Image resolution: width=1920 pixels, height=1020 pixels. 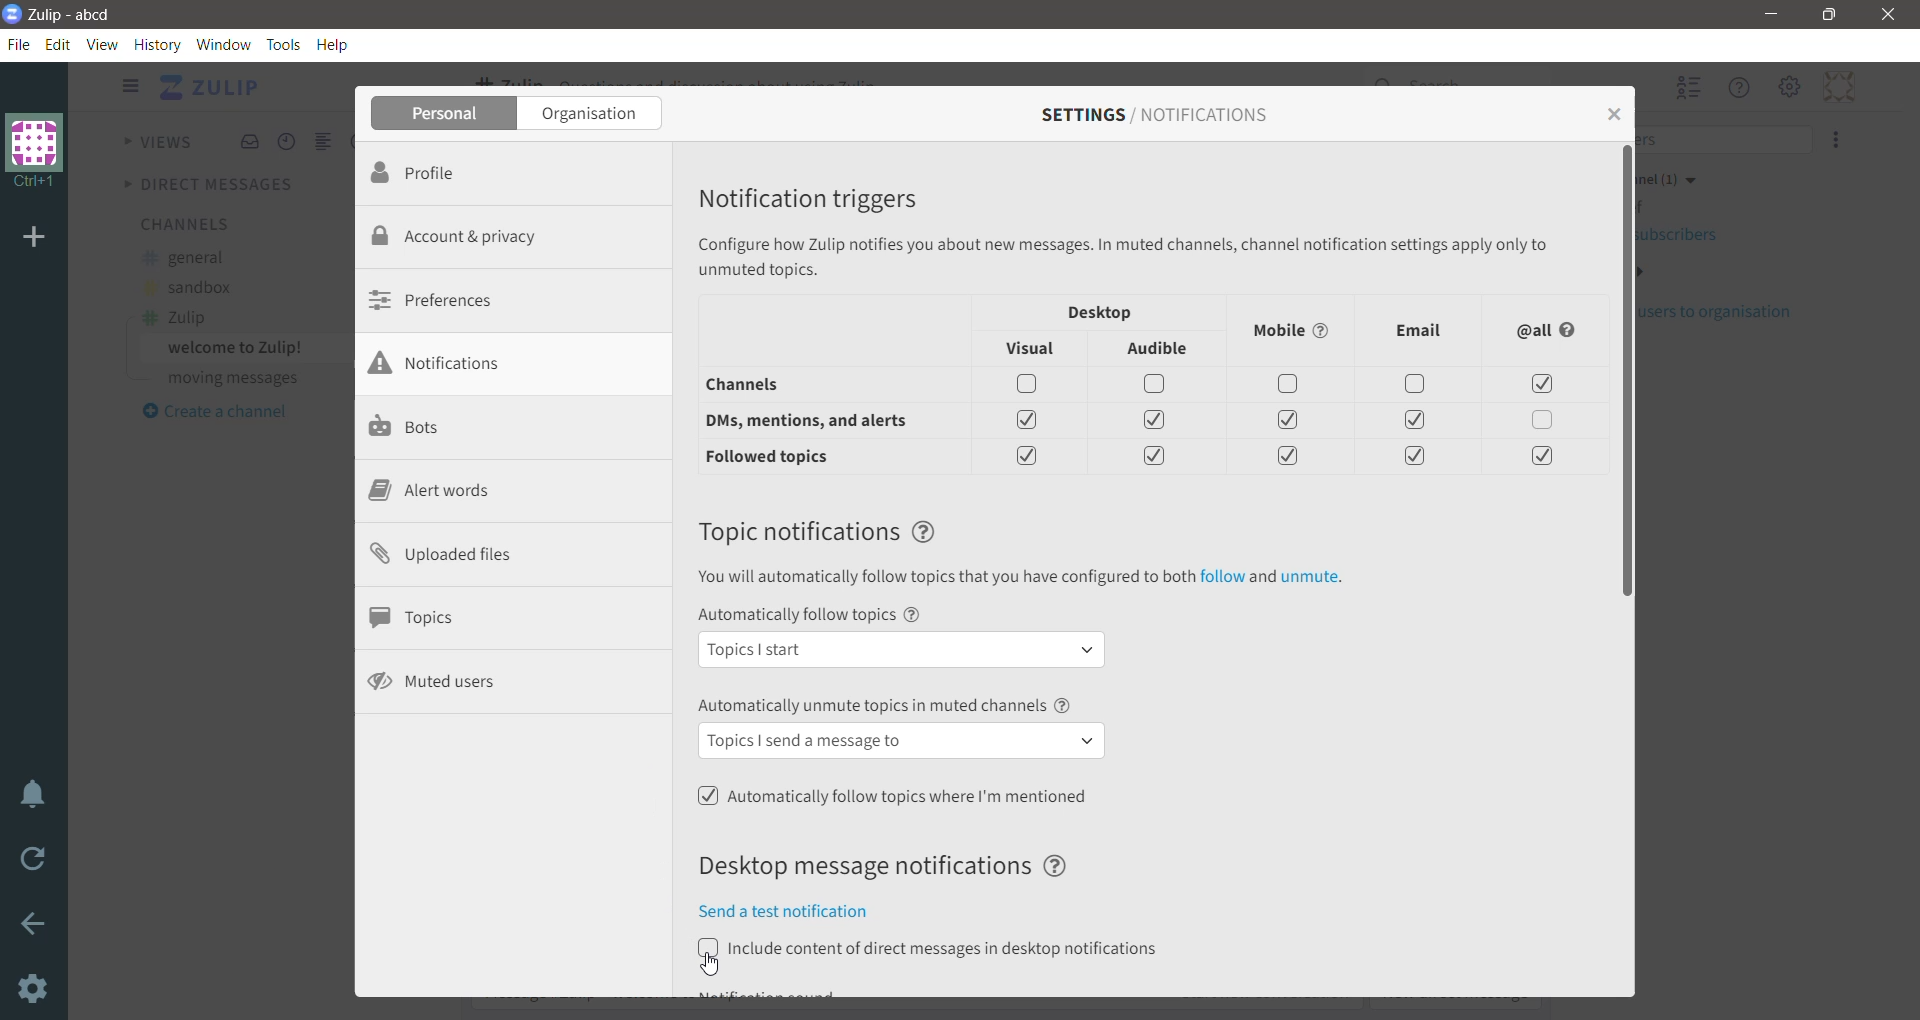 What do you see at coordinates (429, 493) in the screenshot?
I see `Alert words` at bounding box center [429, 493].